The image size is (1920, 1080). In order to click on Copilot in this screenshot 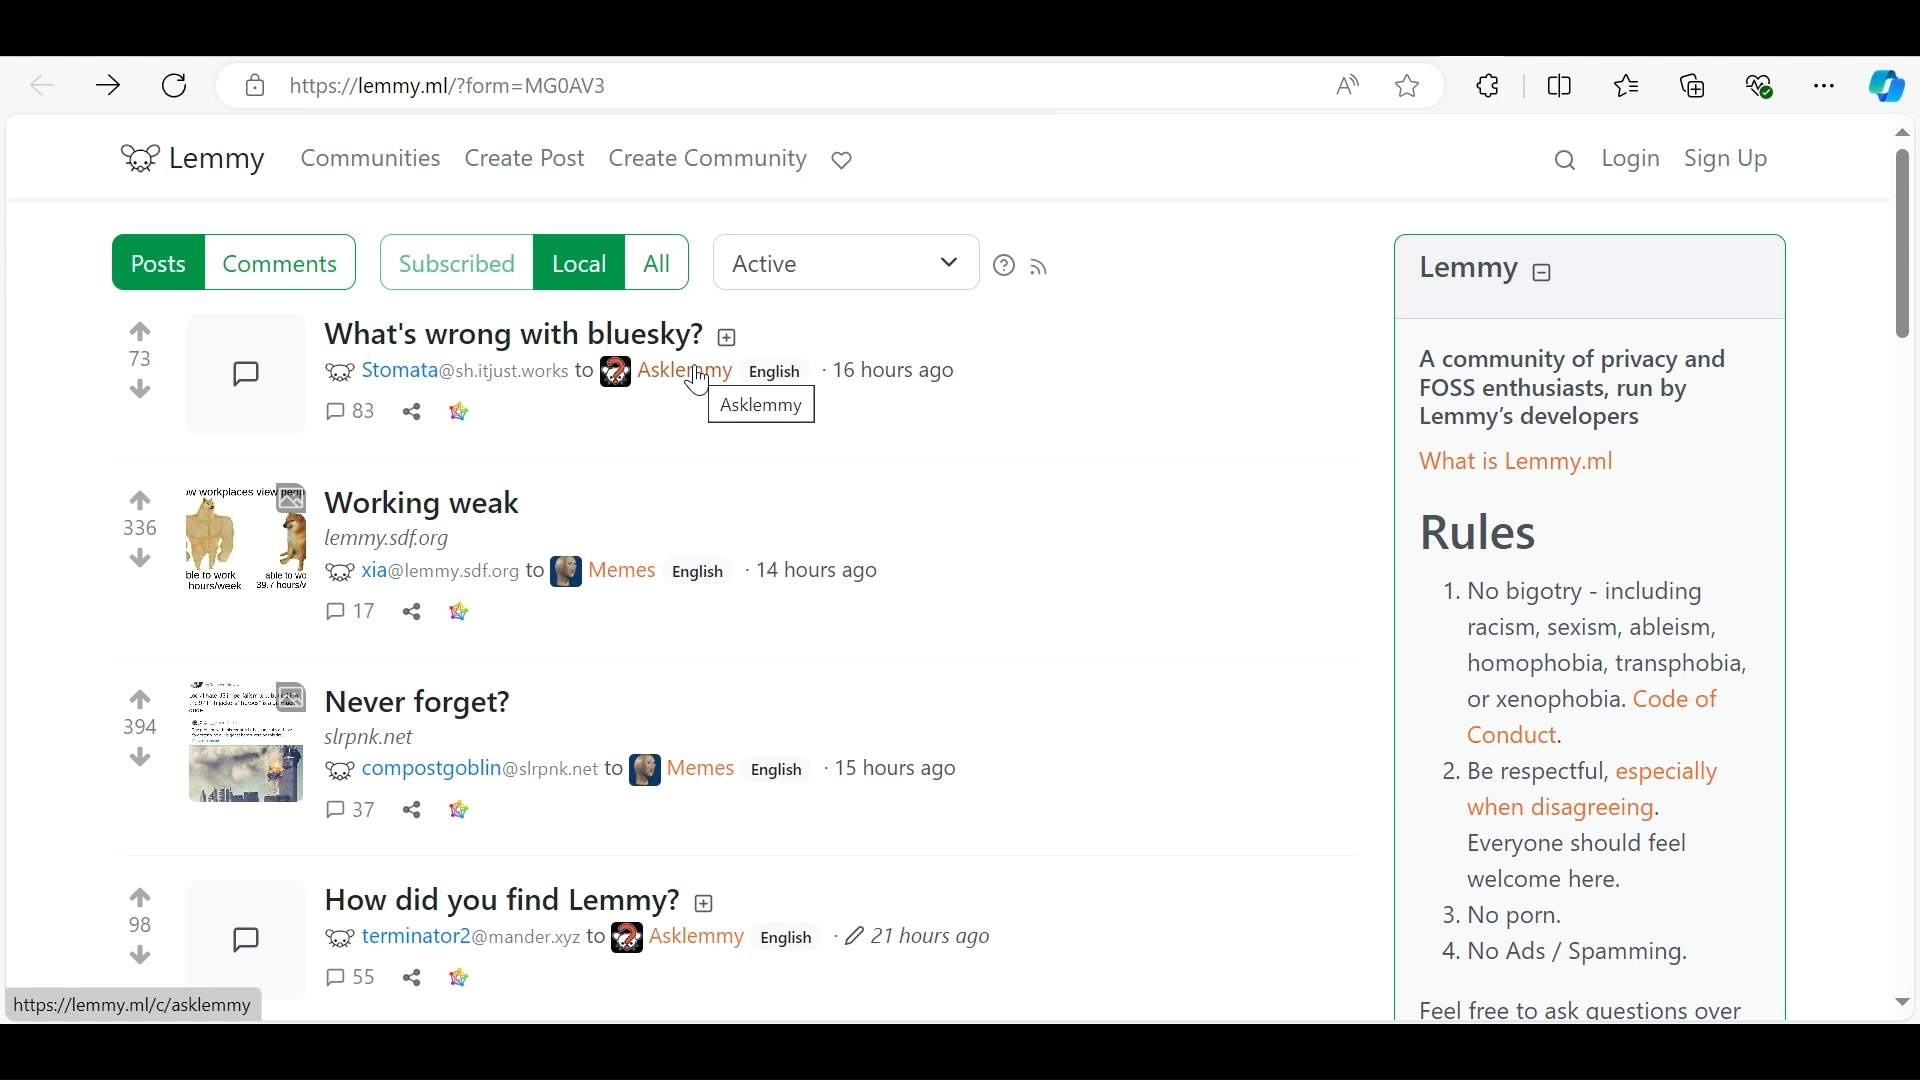, I will do `click(1887, 86)`.